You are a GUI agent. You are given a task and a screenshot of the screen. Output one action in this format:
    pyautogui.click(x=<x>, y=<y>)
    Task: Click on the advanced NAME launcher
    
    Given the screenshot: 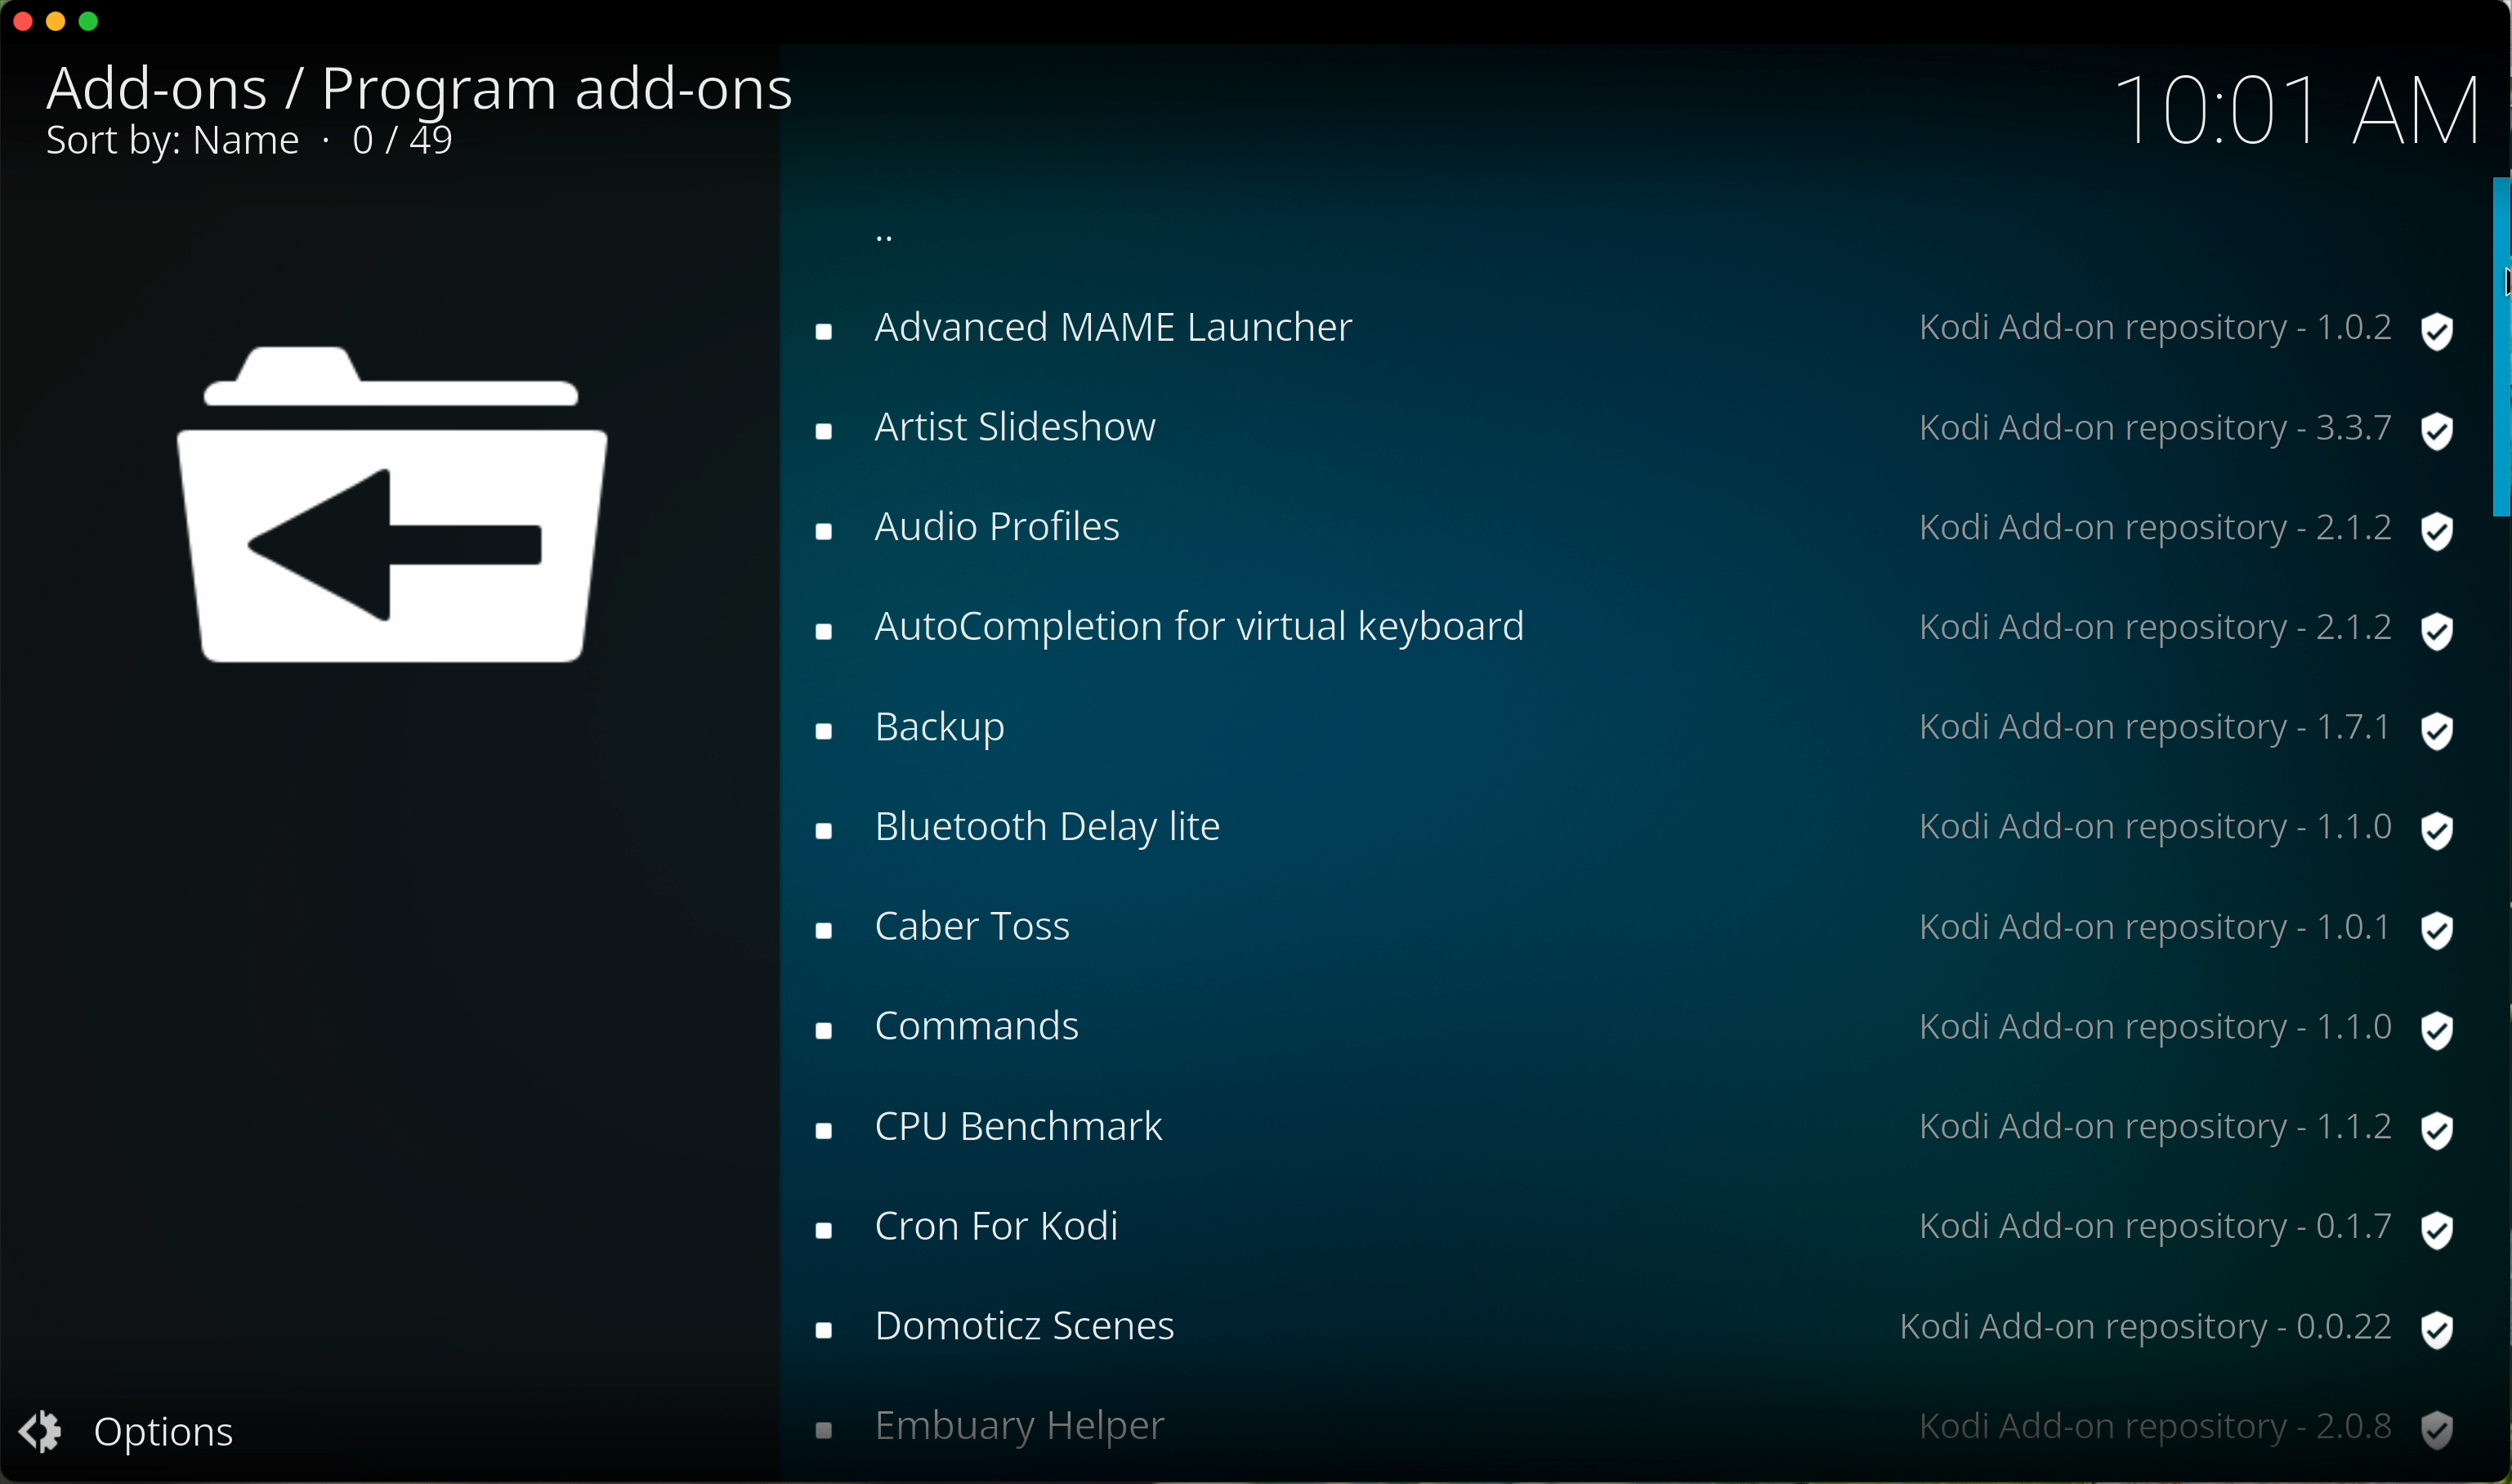 What is the action you would take?
    pyautogui.click(x=1629, y=335)
    